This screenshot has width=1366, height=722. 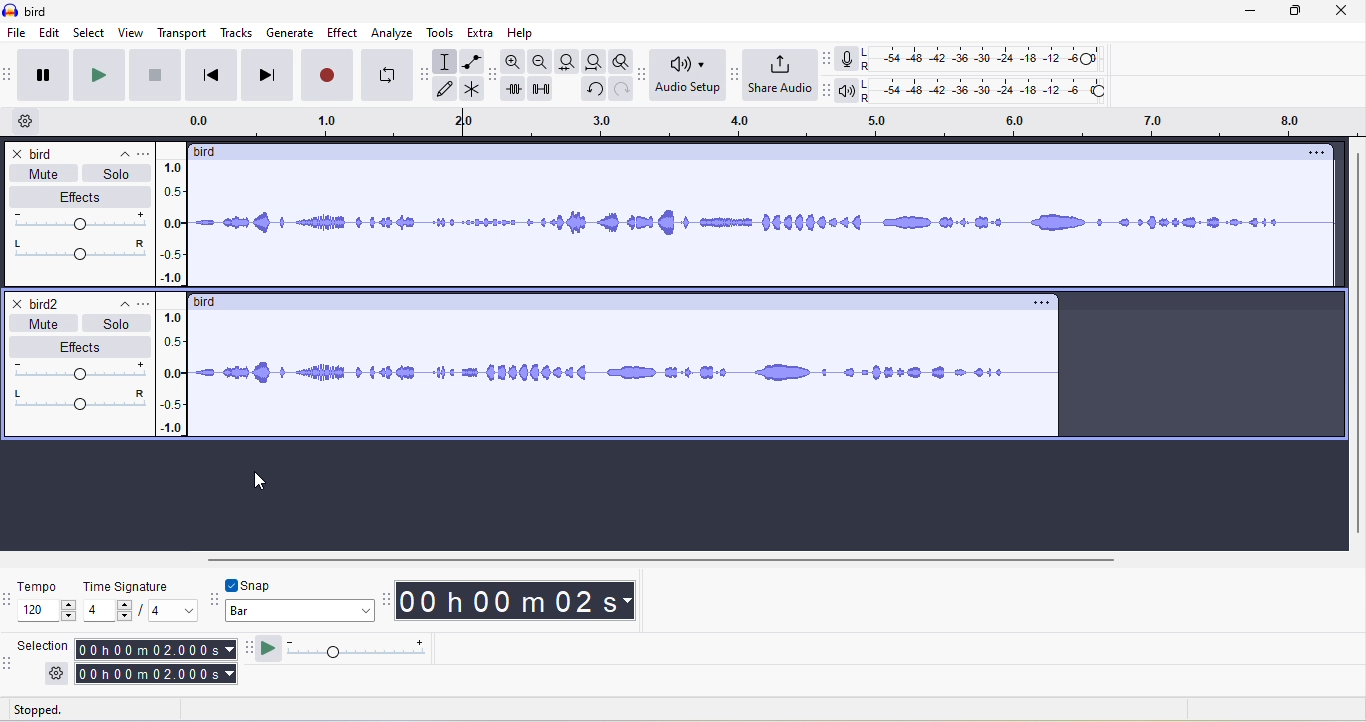 What do you see at coordinates (470, 91) in the screenshot?
I see `multi tool` at bounding box center [470, 91].